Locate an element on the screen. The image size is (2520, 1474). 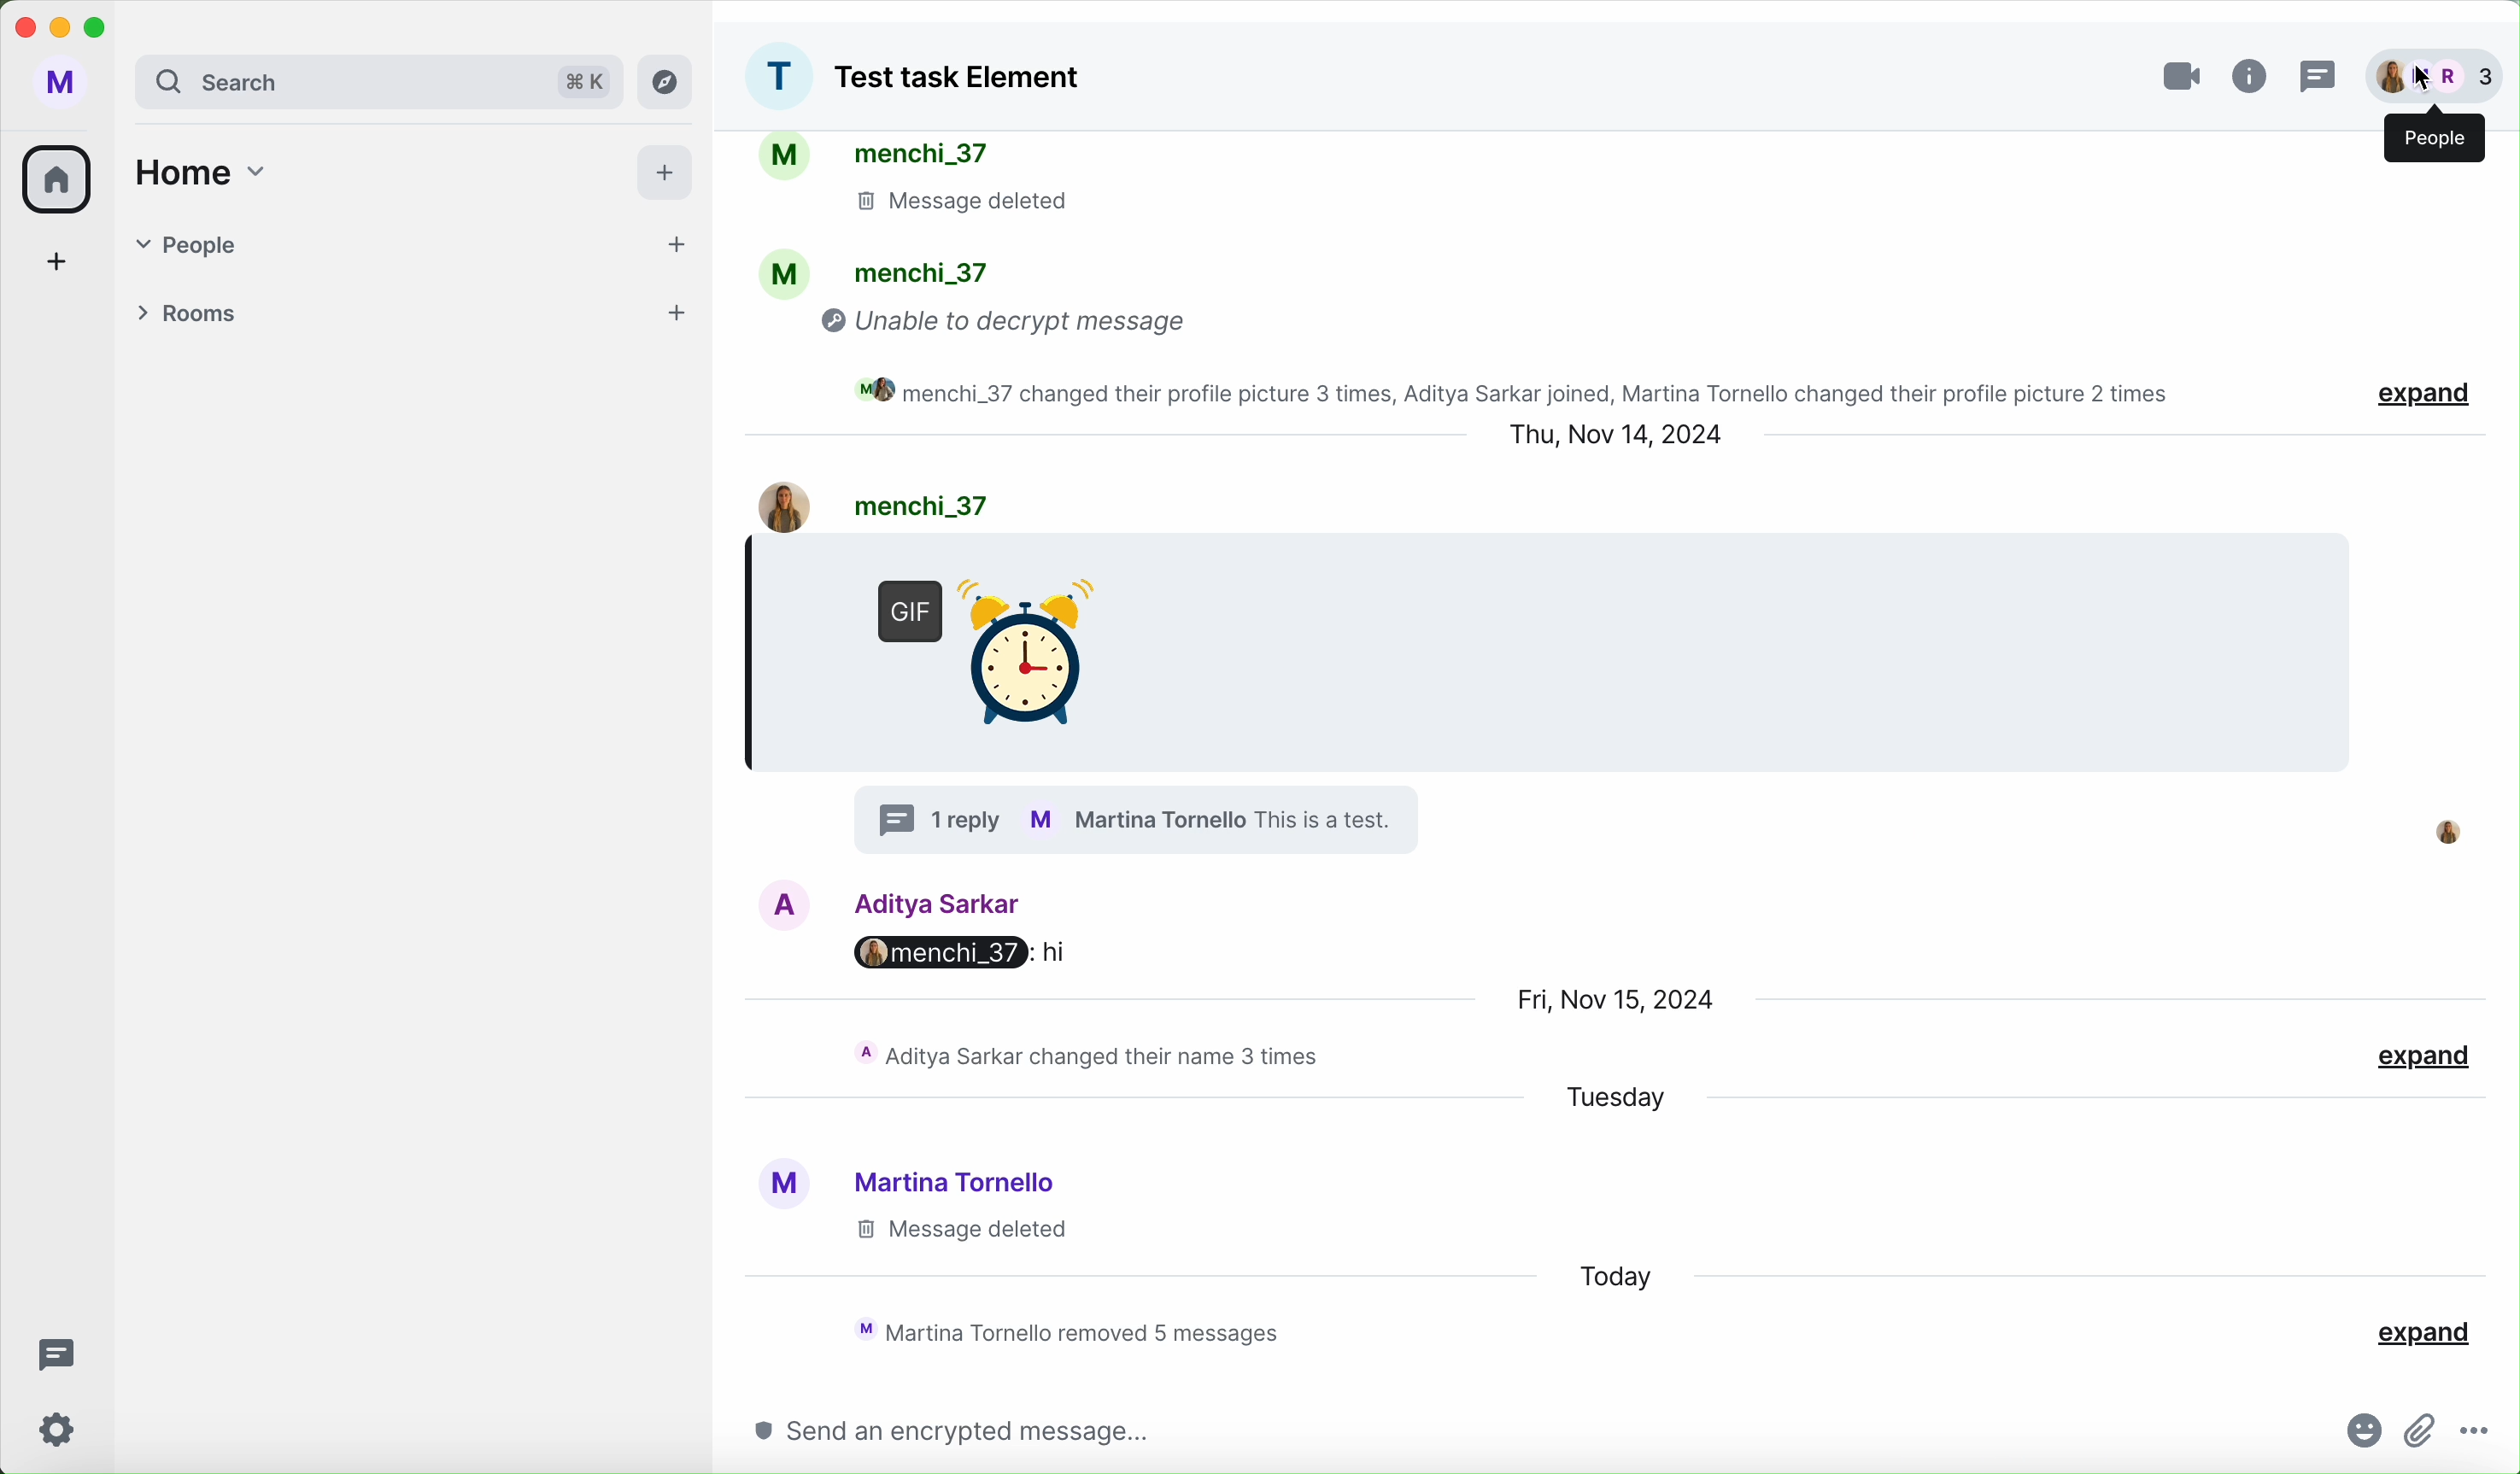
hi is located at coordinates (1061, 956).